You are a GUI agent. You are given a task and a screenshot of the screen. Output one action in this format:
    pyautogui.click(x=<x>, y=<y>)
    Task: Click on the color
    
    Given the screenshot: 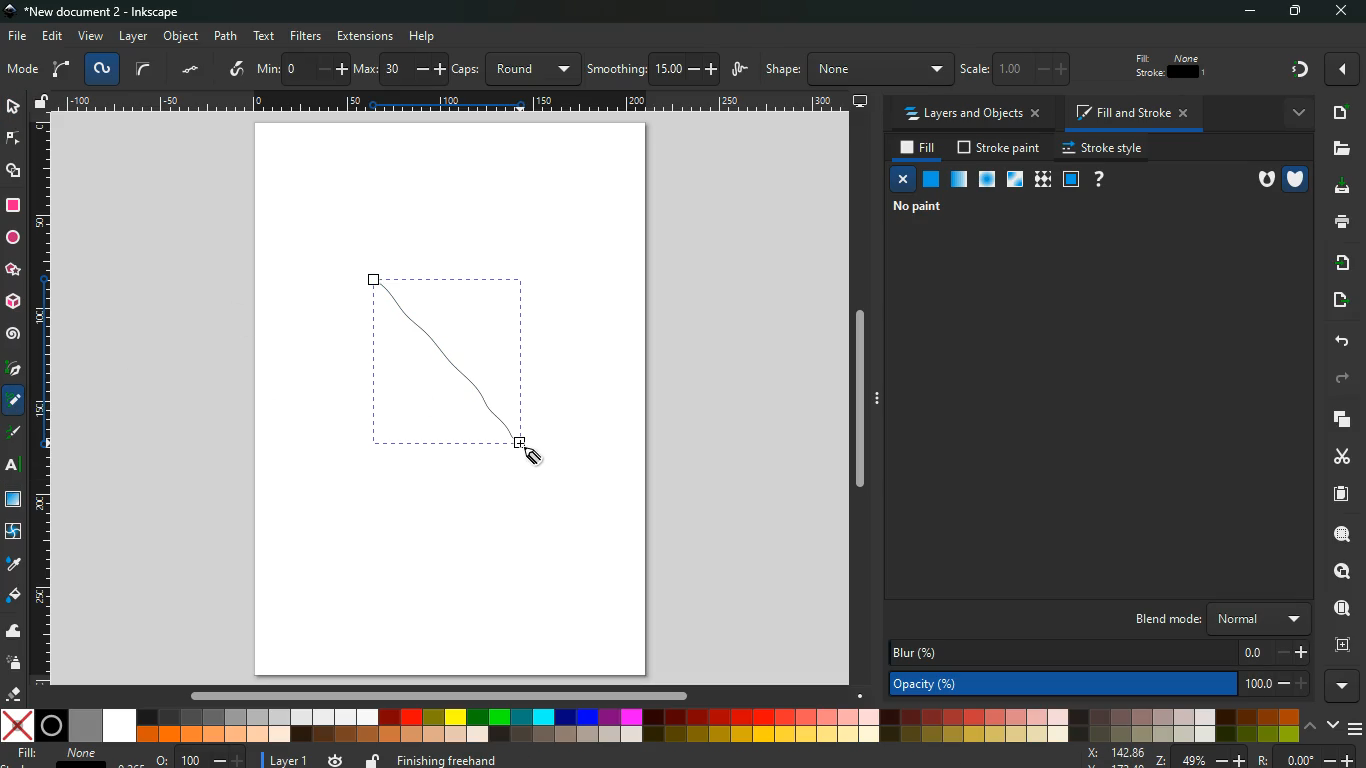 What is the action you would take?
    pyautogui.click(x=649, y=725)
    